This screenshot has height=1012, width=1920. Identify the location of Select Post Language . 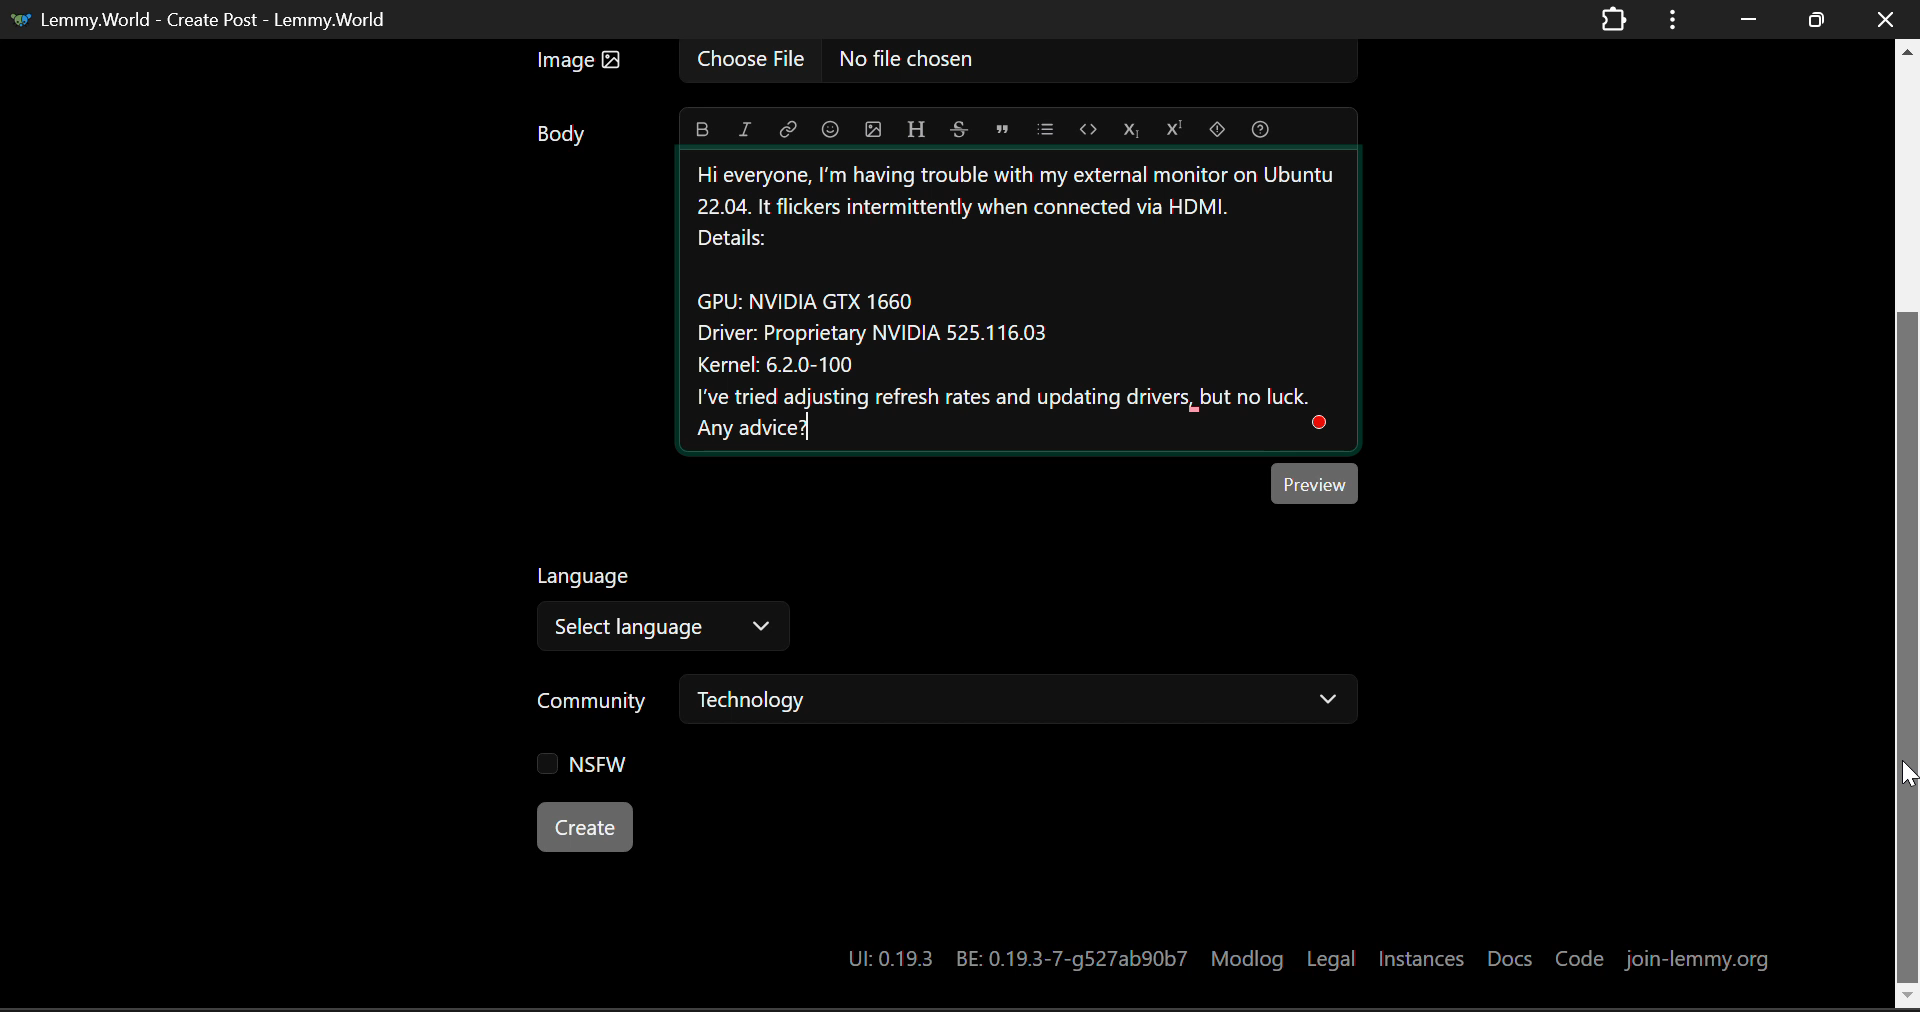
(659, 612).